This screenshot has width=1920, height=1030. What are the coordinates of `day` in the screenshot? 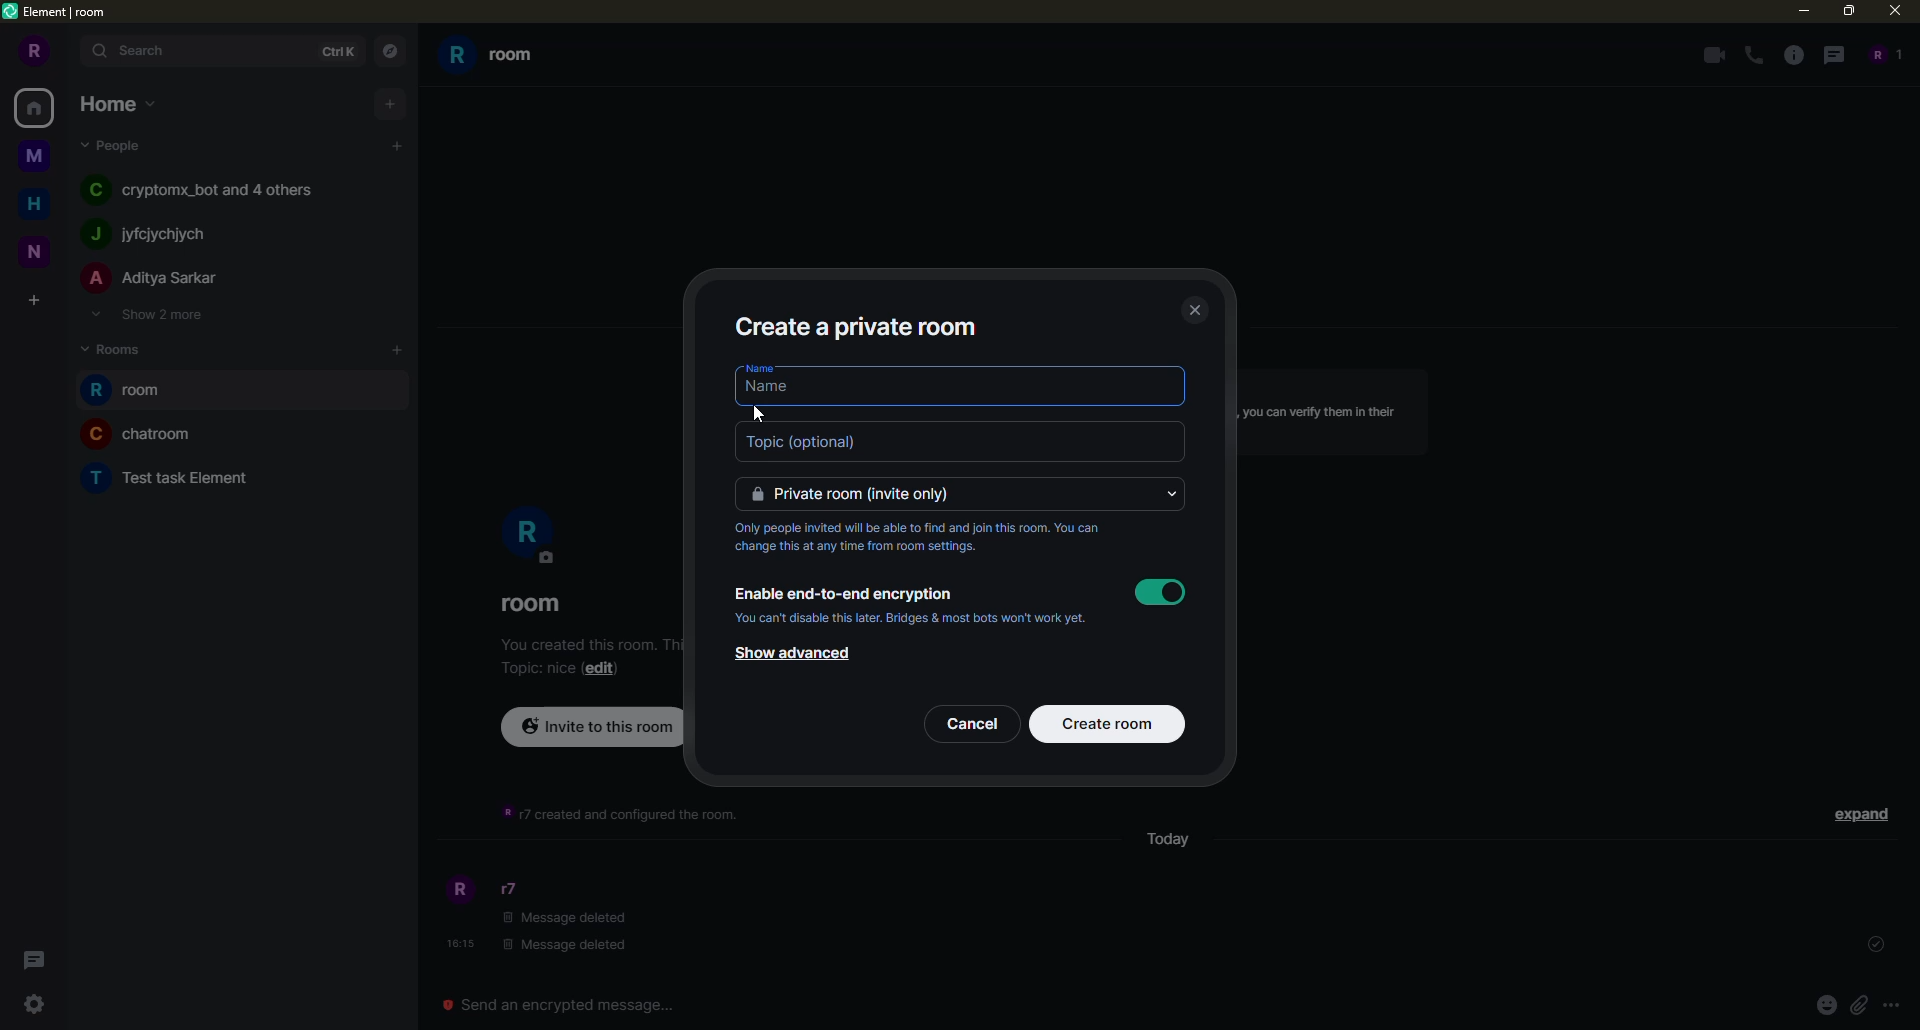 It's located at (1170, 841).